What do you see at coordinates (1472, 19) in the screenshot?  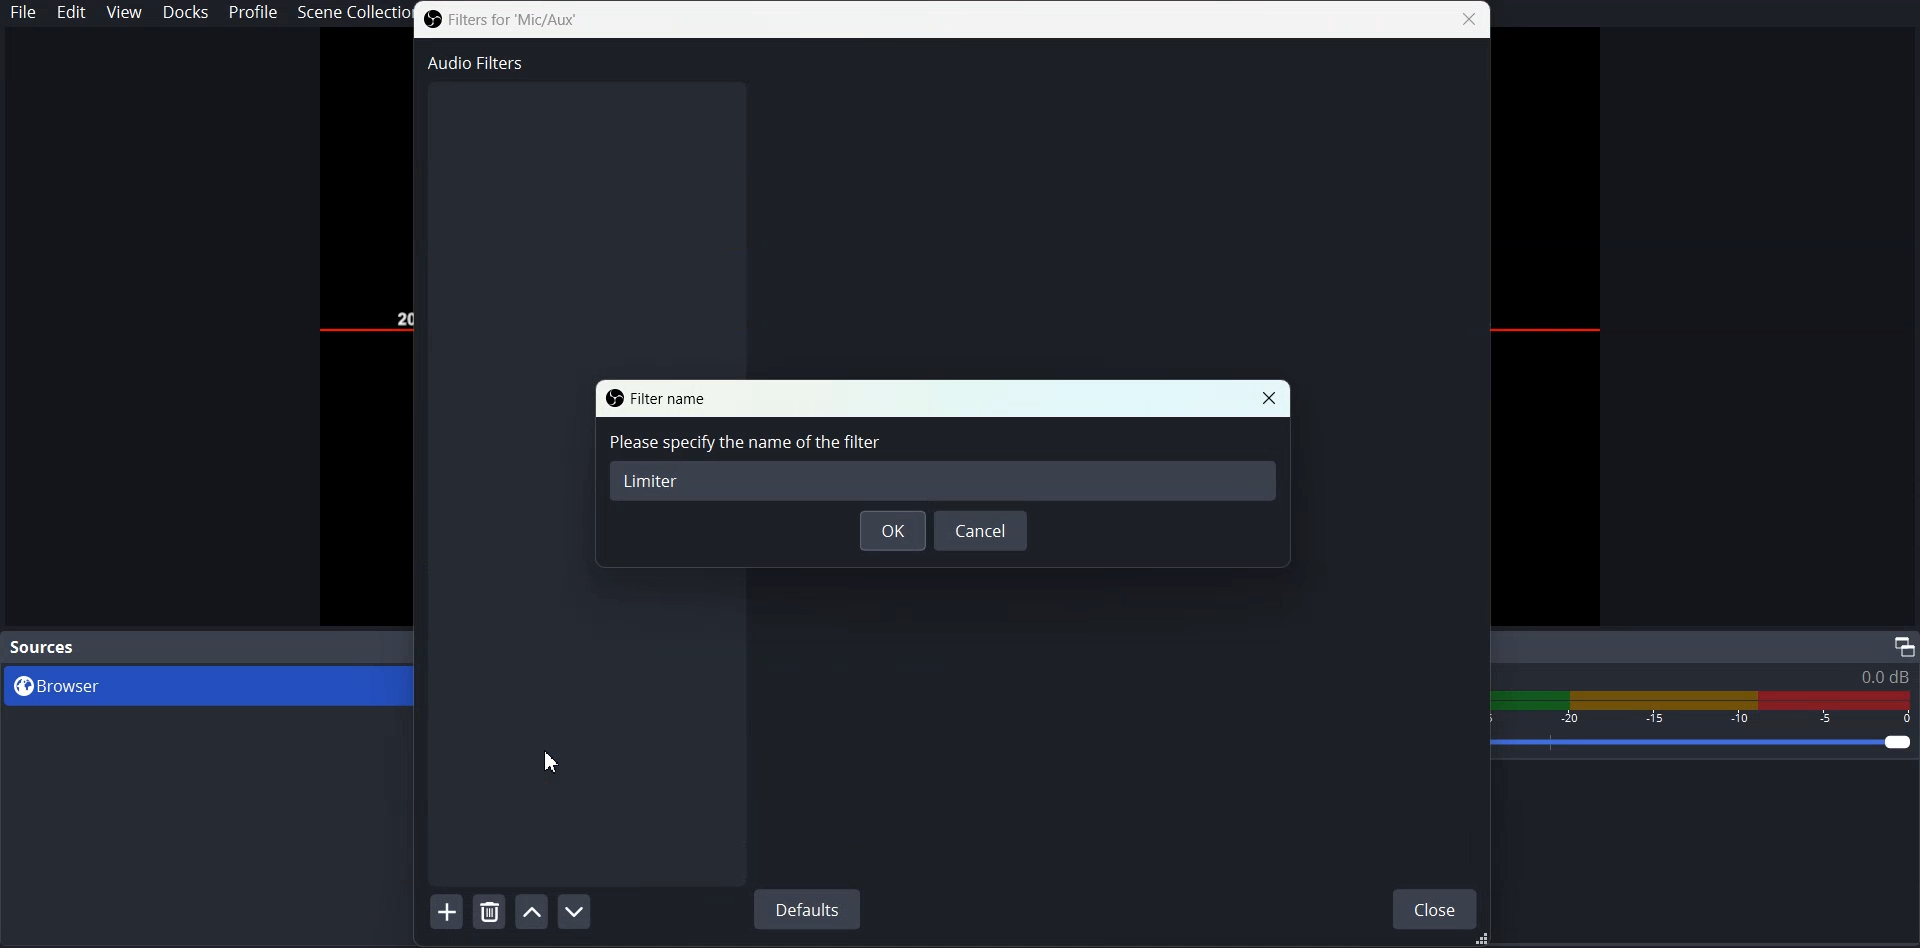 I see `Close` at bounding box center [1472, 19].